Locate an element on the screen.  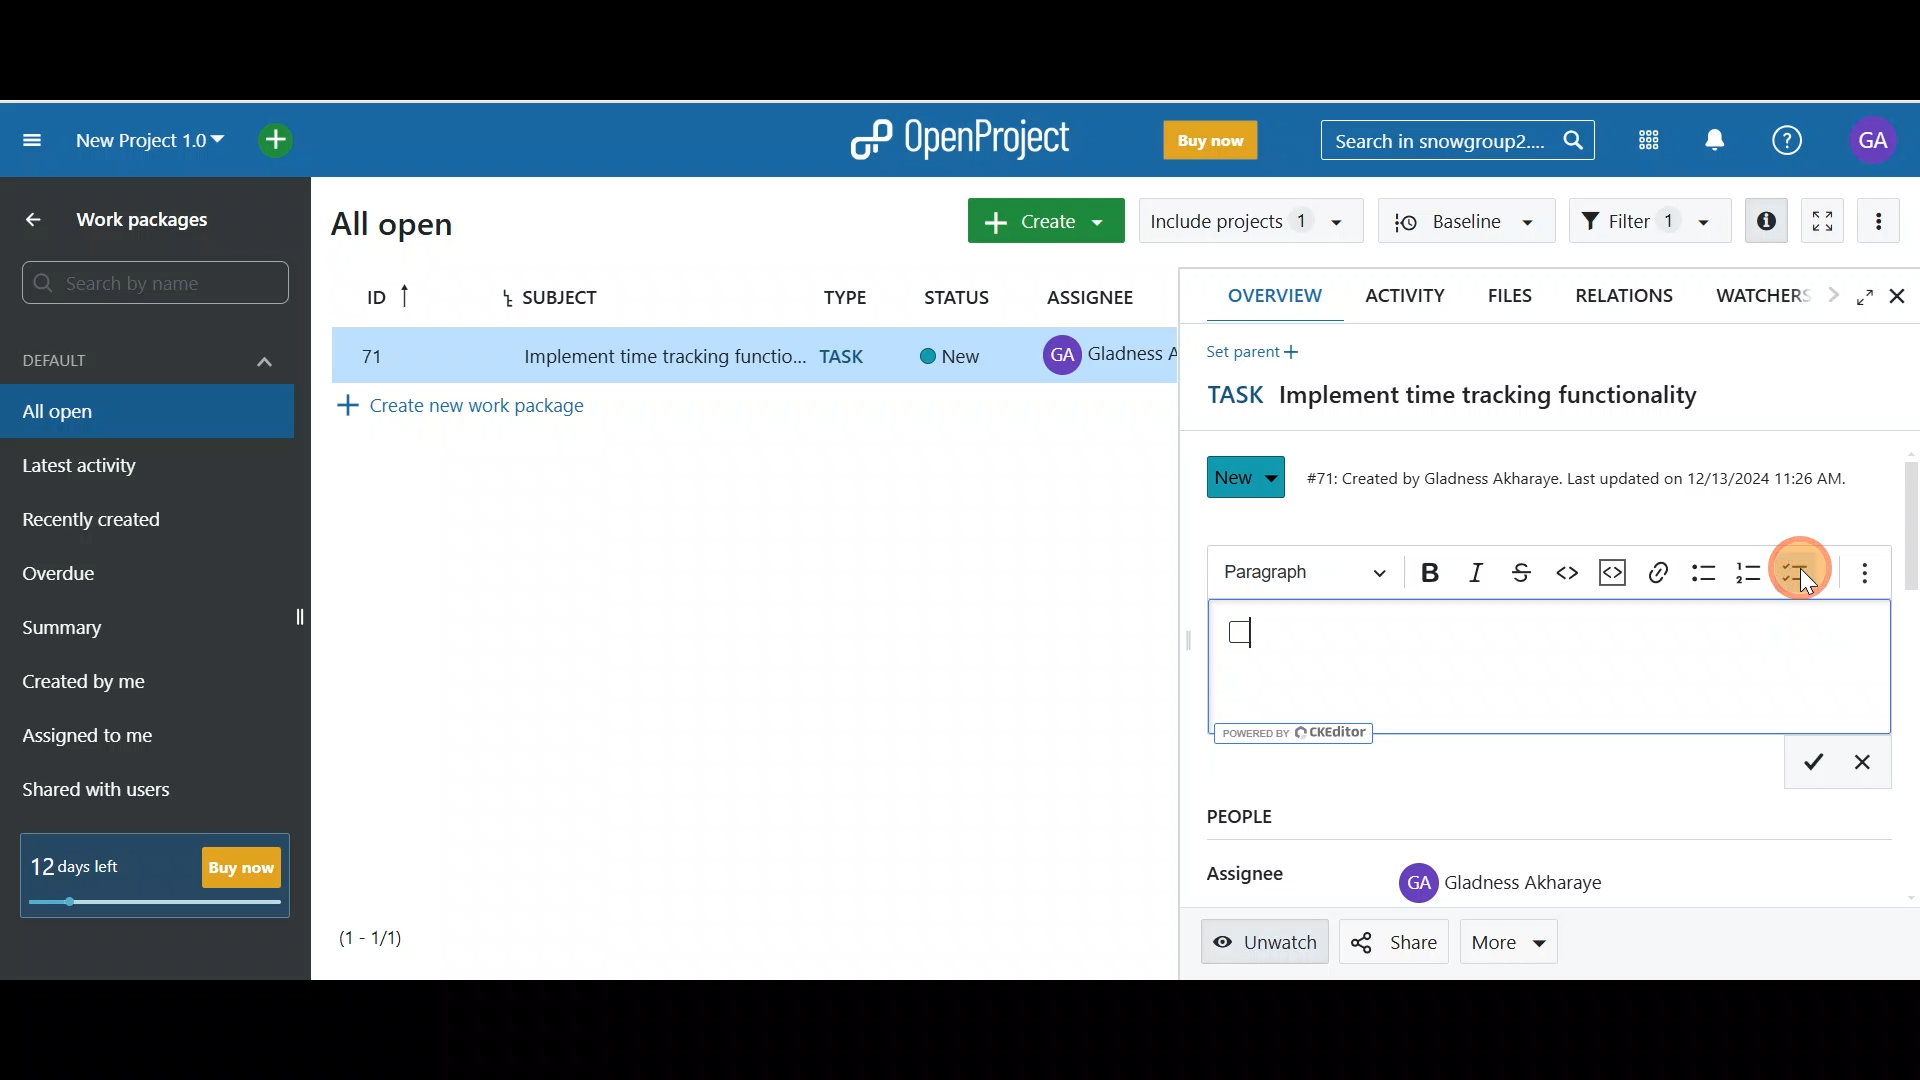
Activate zen mode is located at coordinates (1825, 221).